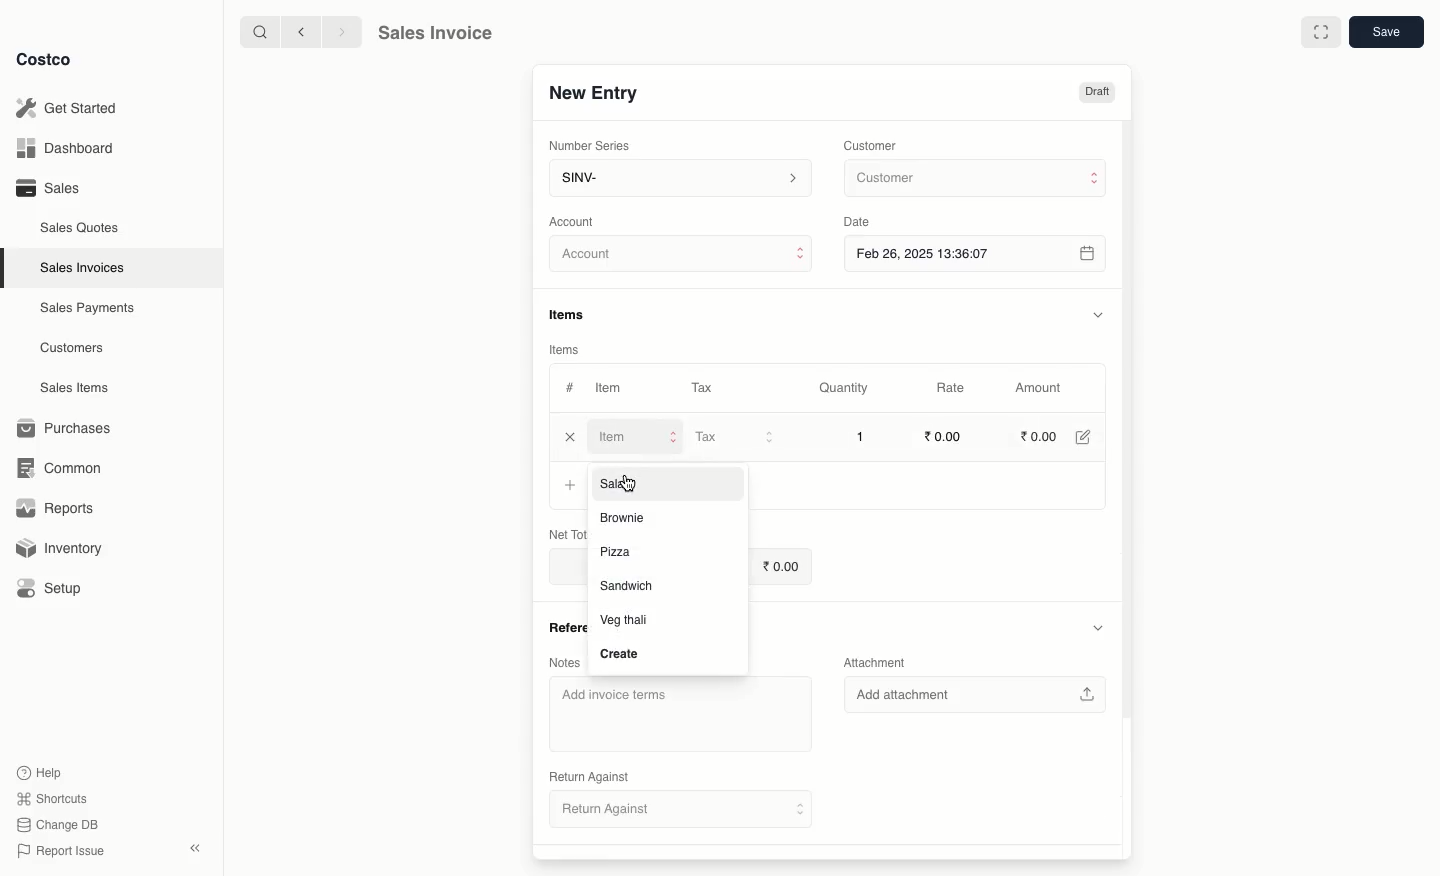  Describe the element at coordinates (682, 257) in the screenshot. I see `Account` at that location.